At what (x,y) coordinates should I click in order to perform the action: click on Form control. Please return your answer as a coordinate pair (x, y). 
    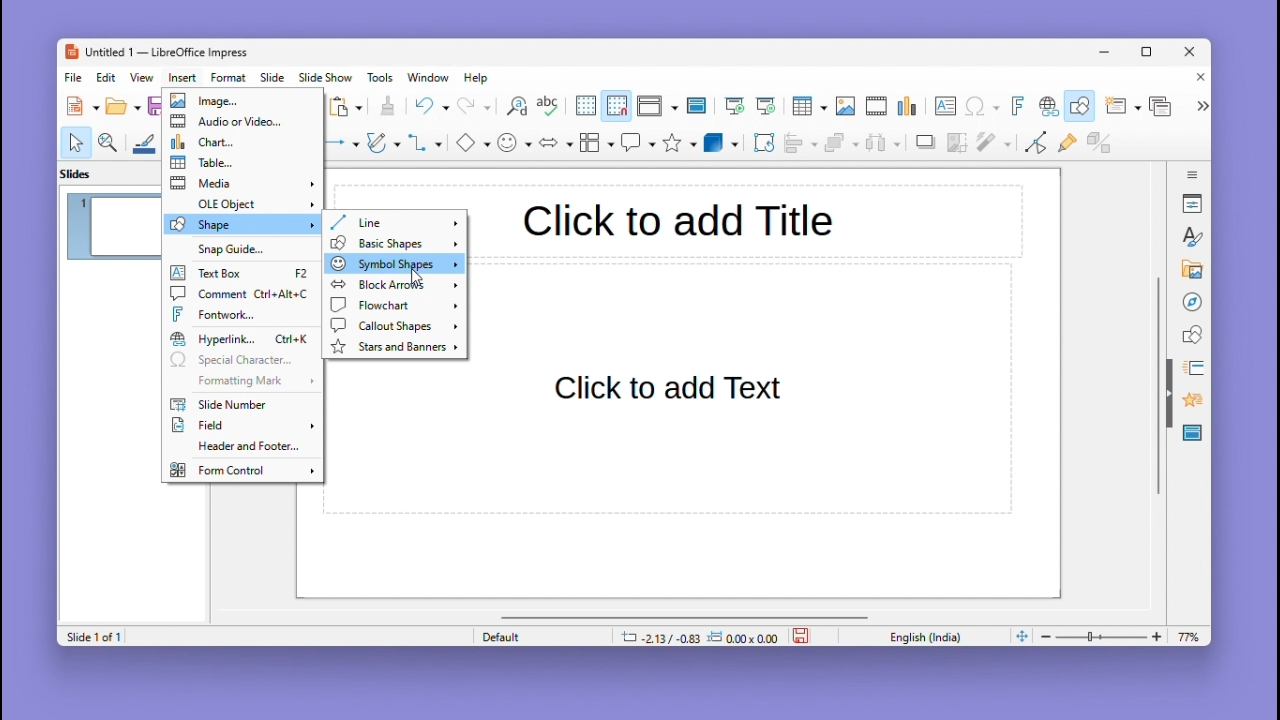
    Looking at the image, I should click on (241, 469).